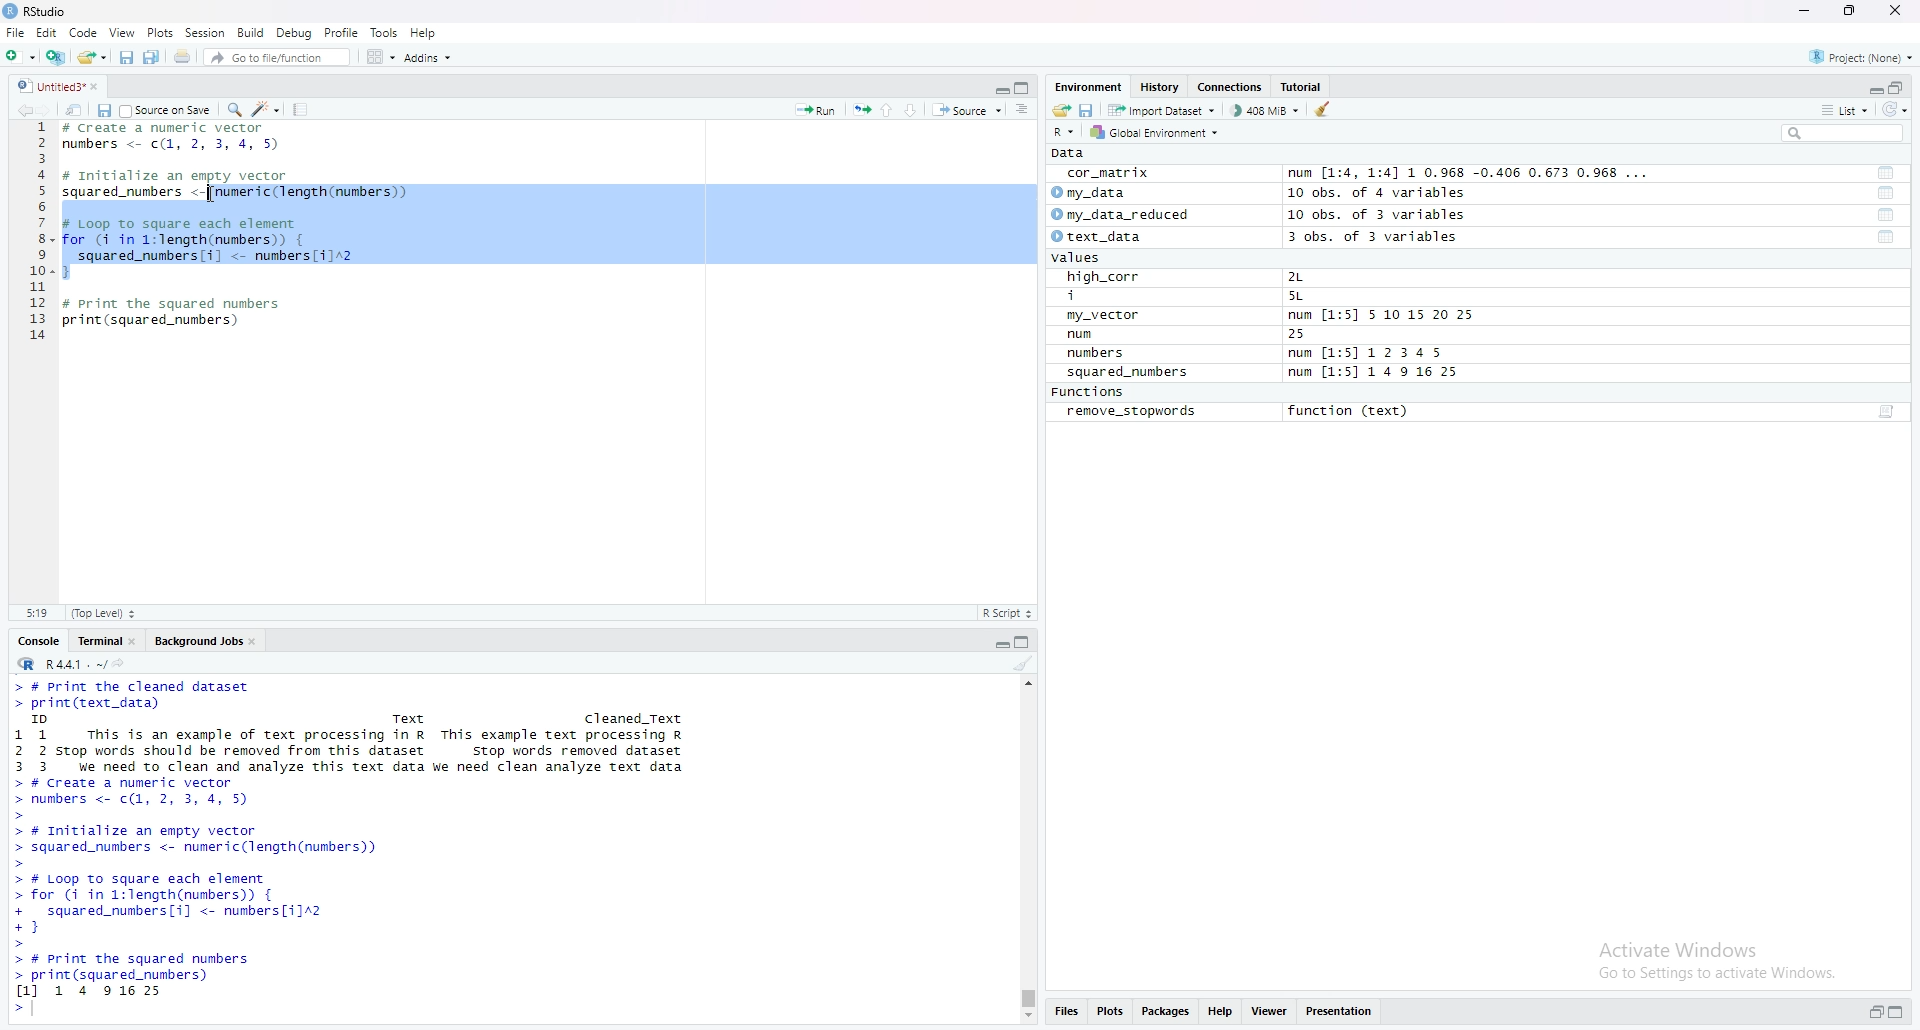  I want to click on Project: (None), so click(1863, 55).